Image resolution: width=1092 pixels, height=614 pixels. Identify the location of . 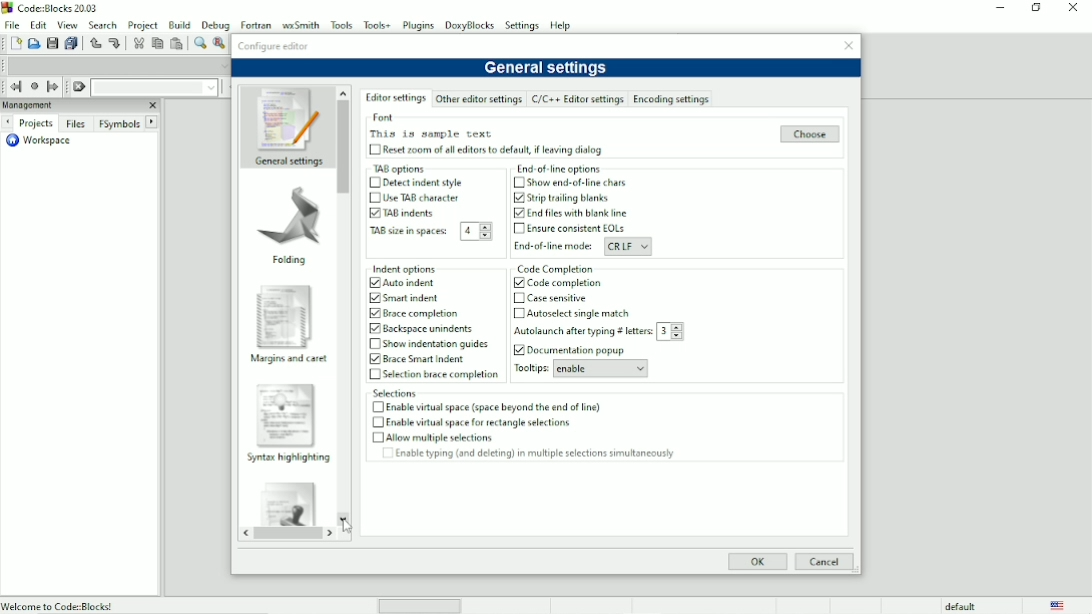
(385, 453).